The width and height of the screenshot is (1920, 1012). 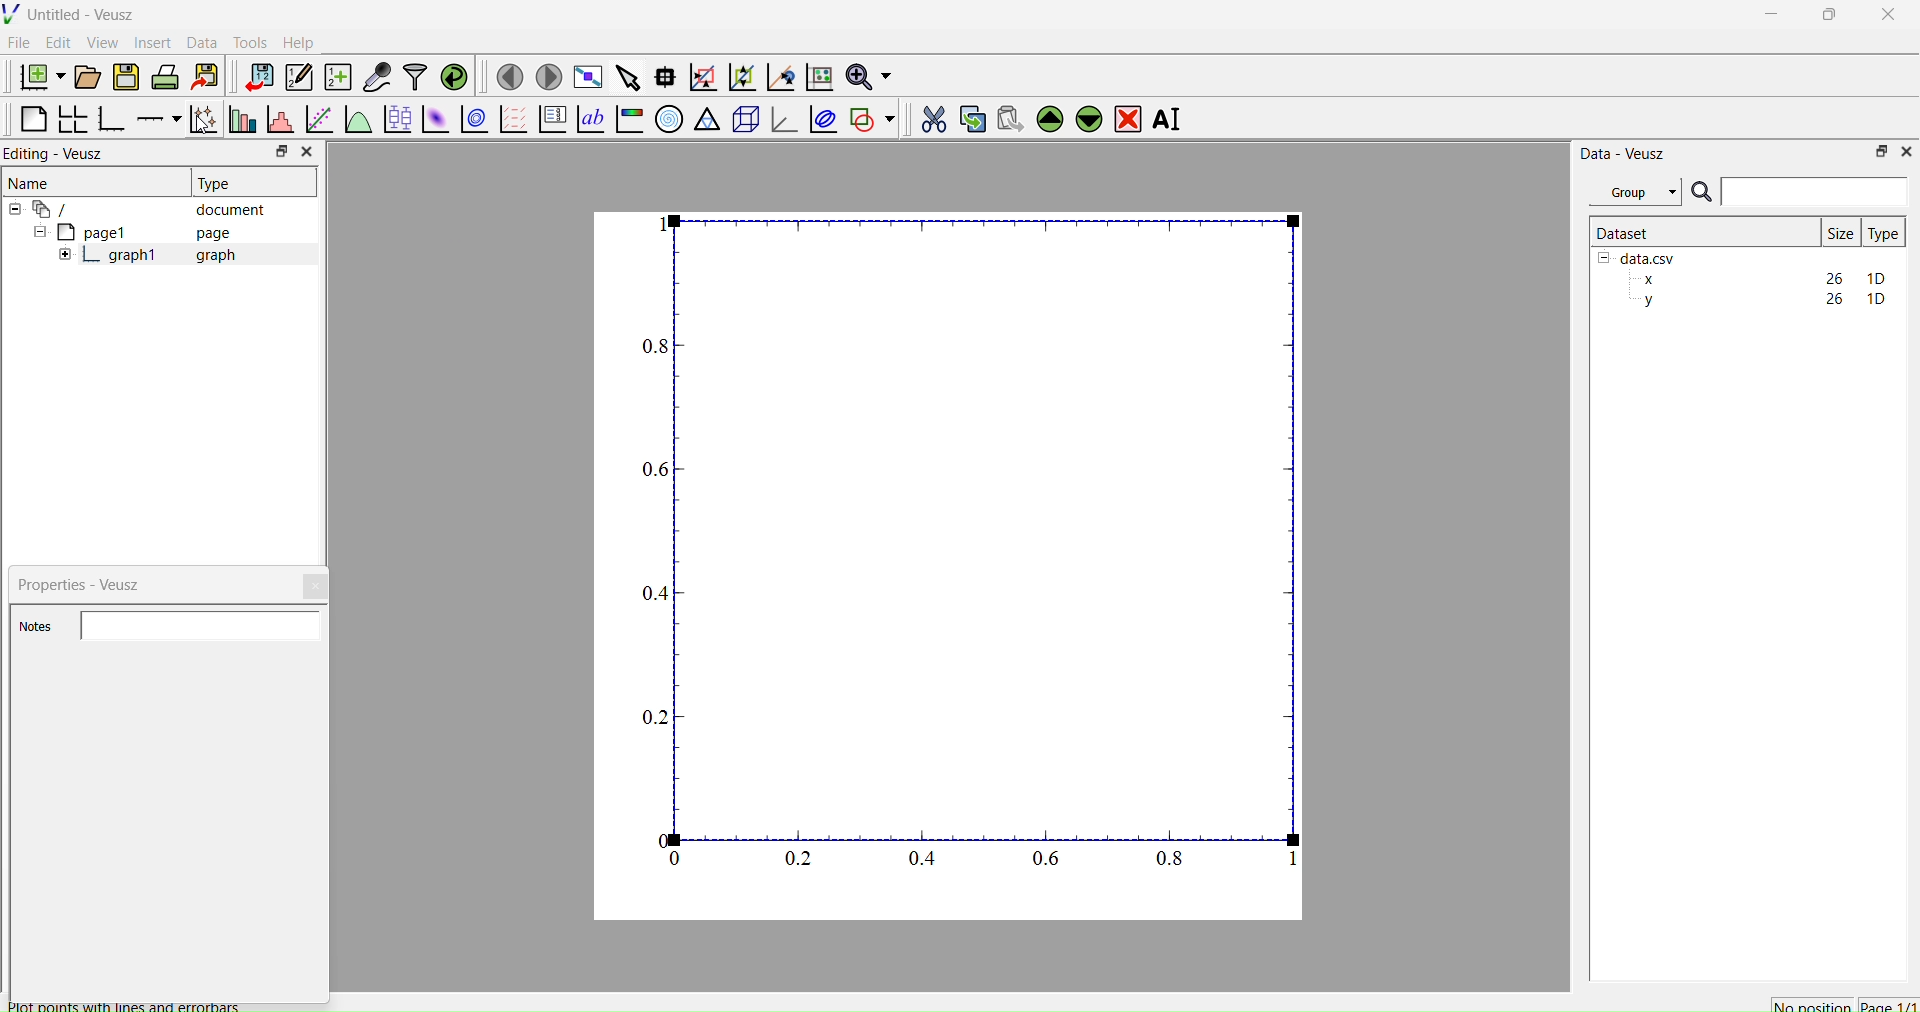 I want to click on Add Shape, so click(x=870, y=116).